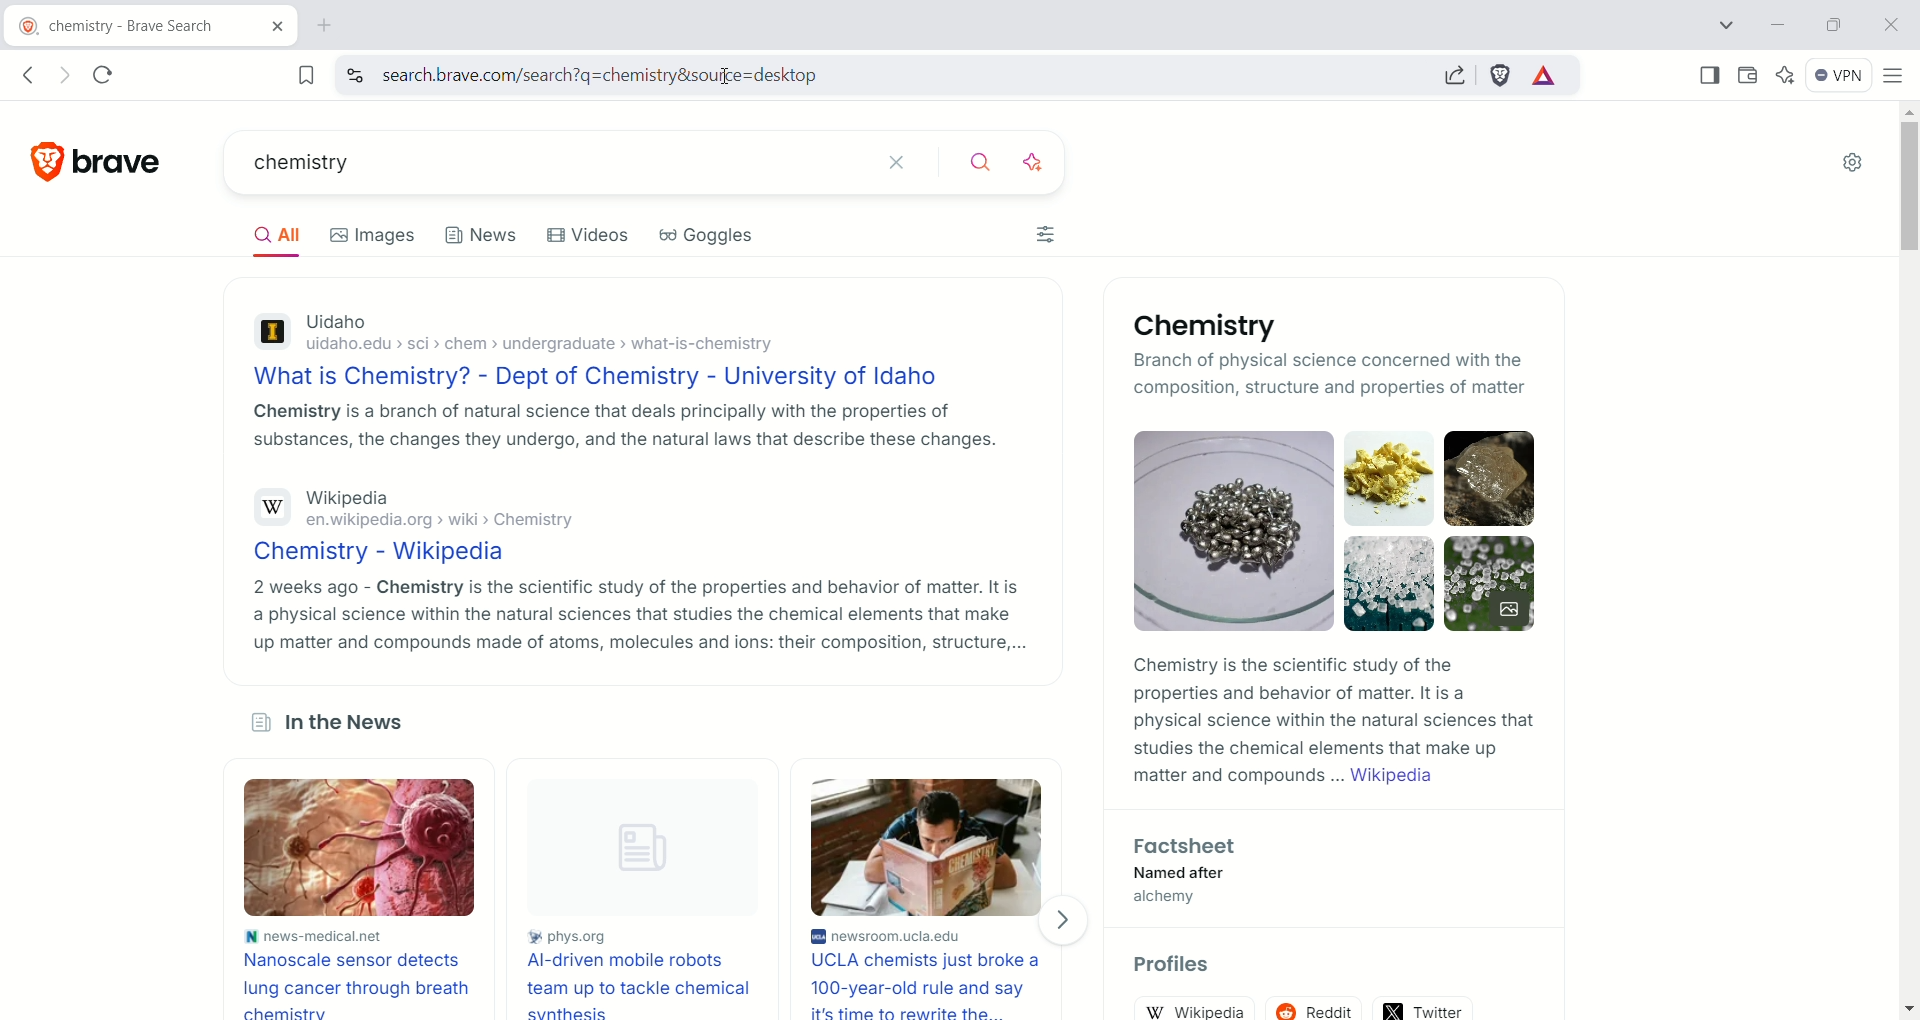 This screenshot has width=1920, height=1020. I want to click on Chemistry is a branch of natural science that deals principally with the properties of substances, the changes they undergo, and the natural laws that describe these changes., so click(620, 424).